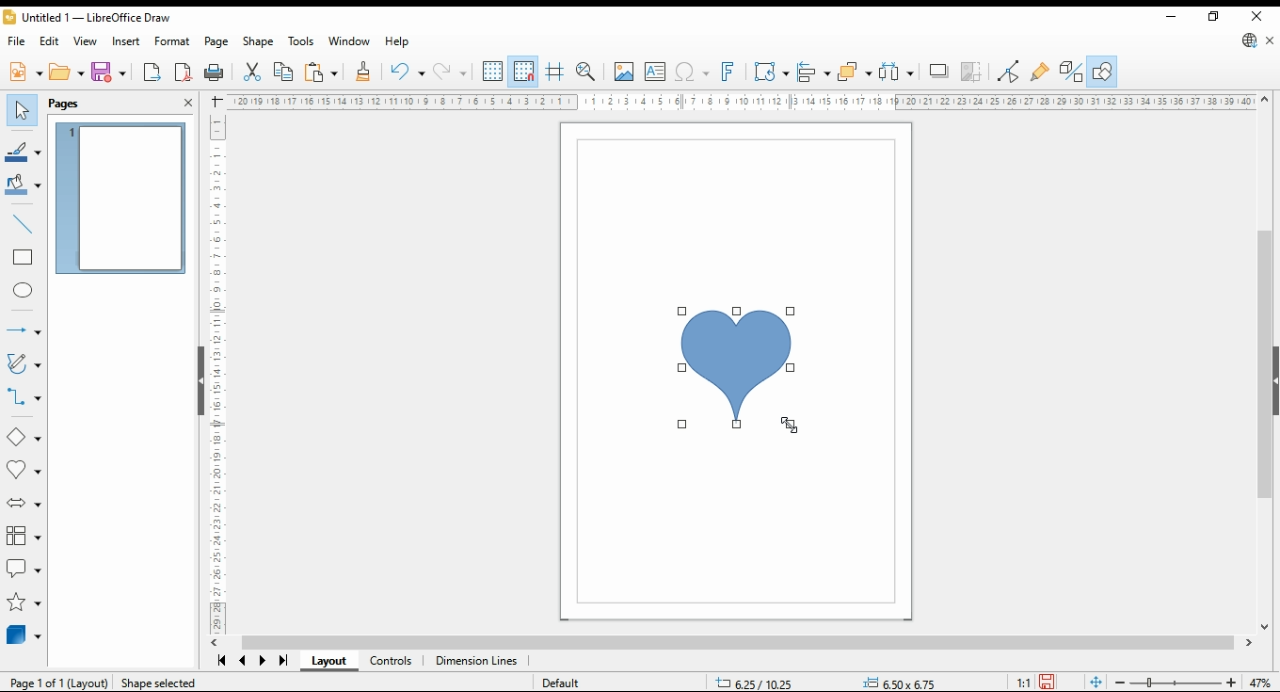  I want to click on toggle extrusions, so click(1070, 72).